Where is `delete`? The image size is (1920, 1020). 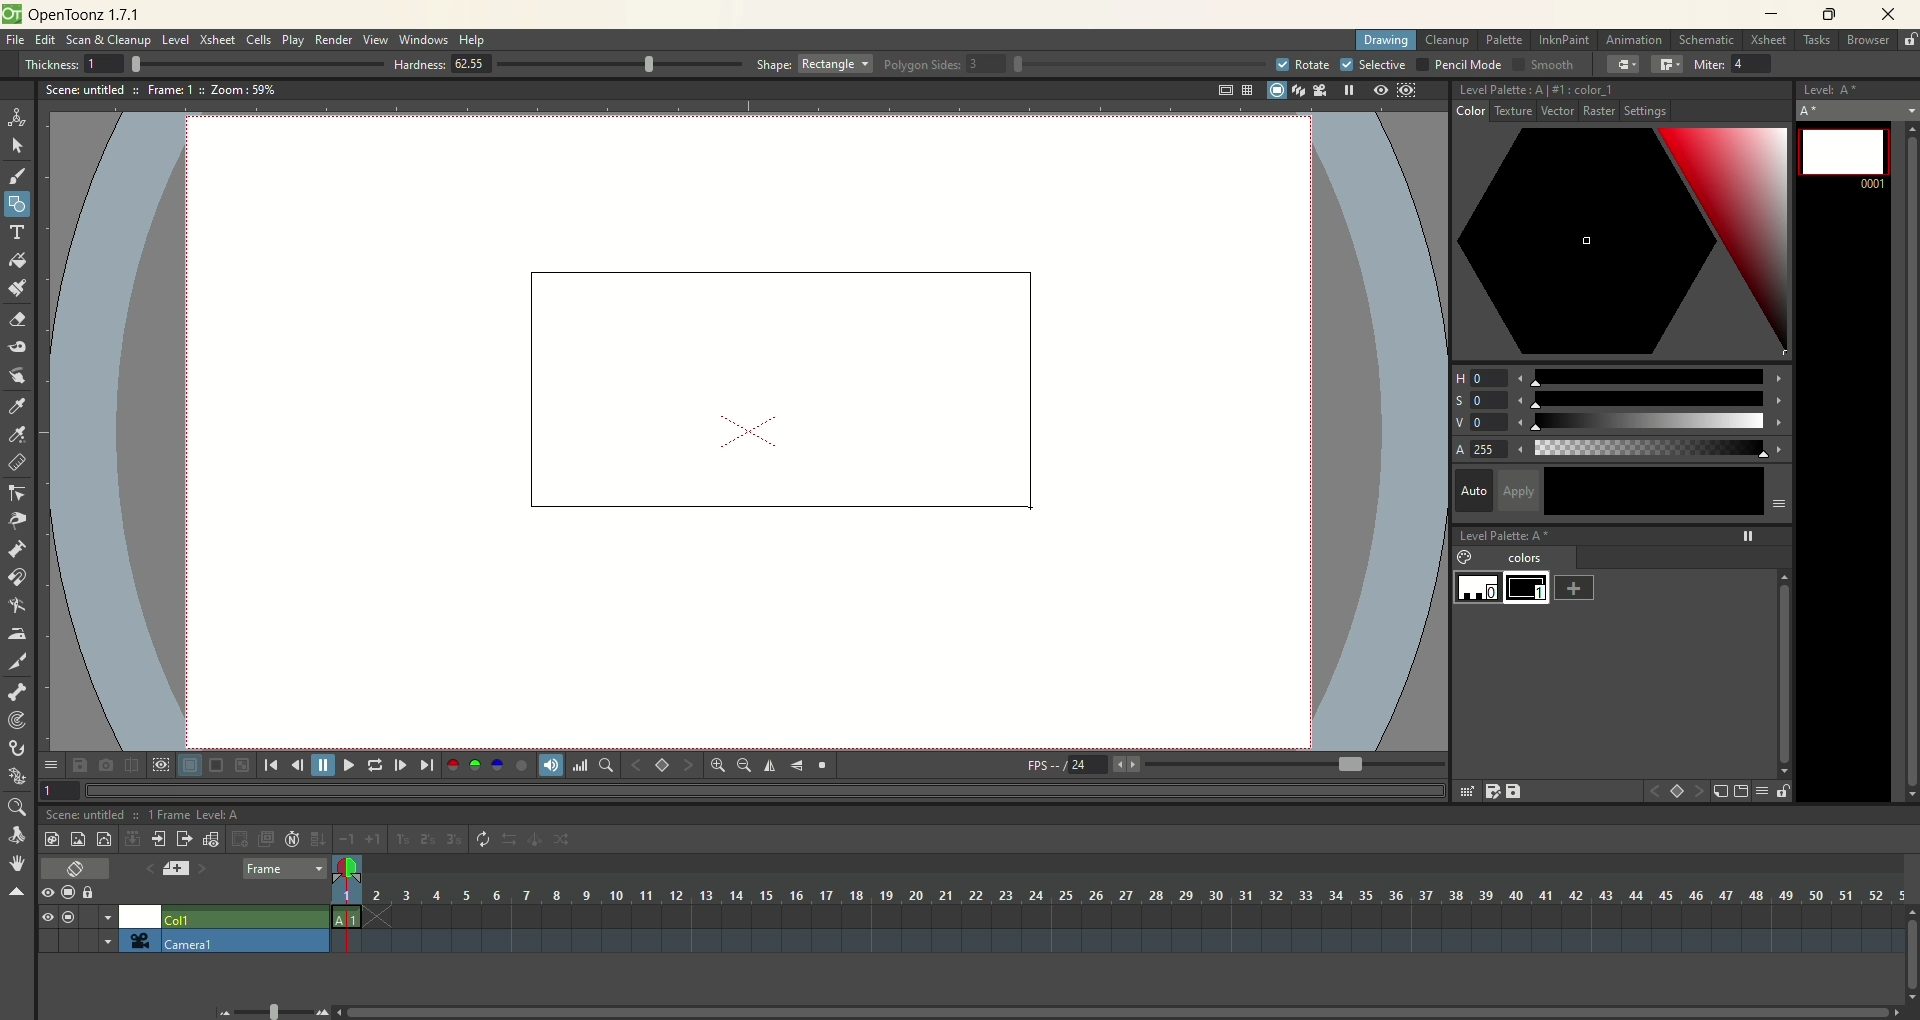
delete is located at coordinates (1465, 791).